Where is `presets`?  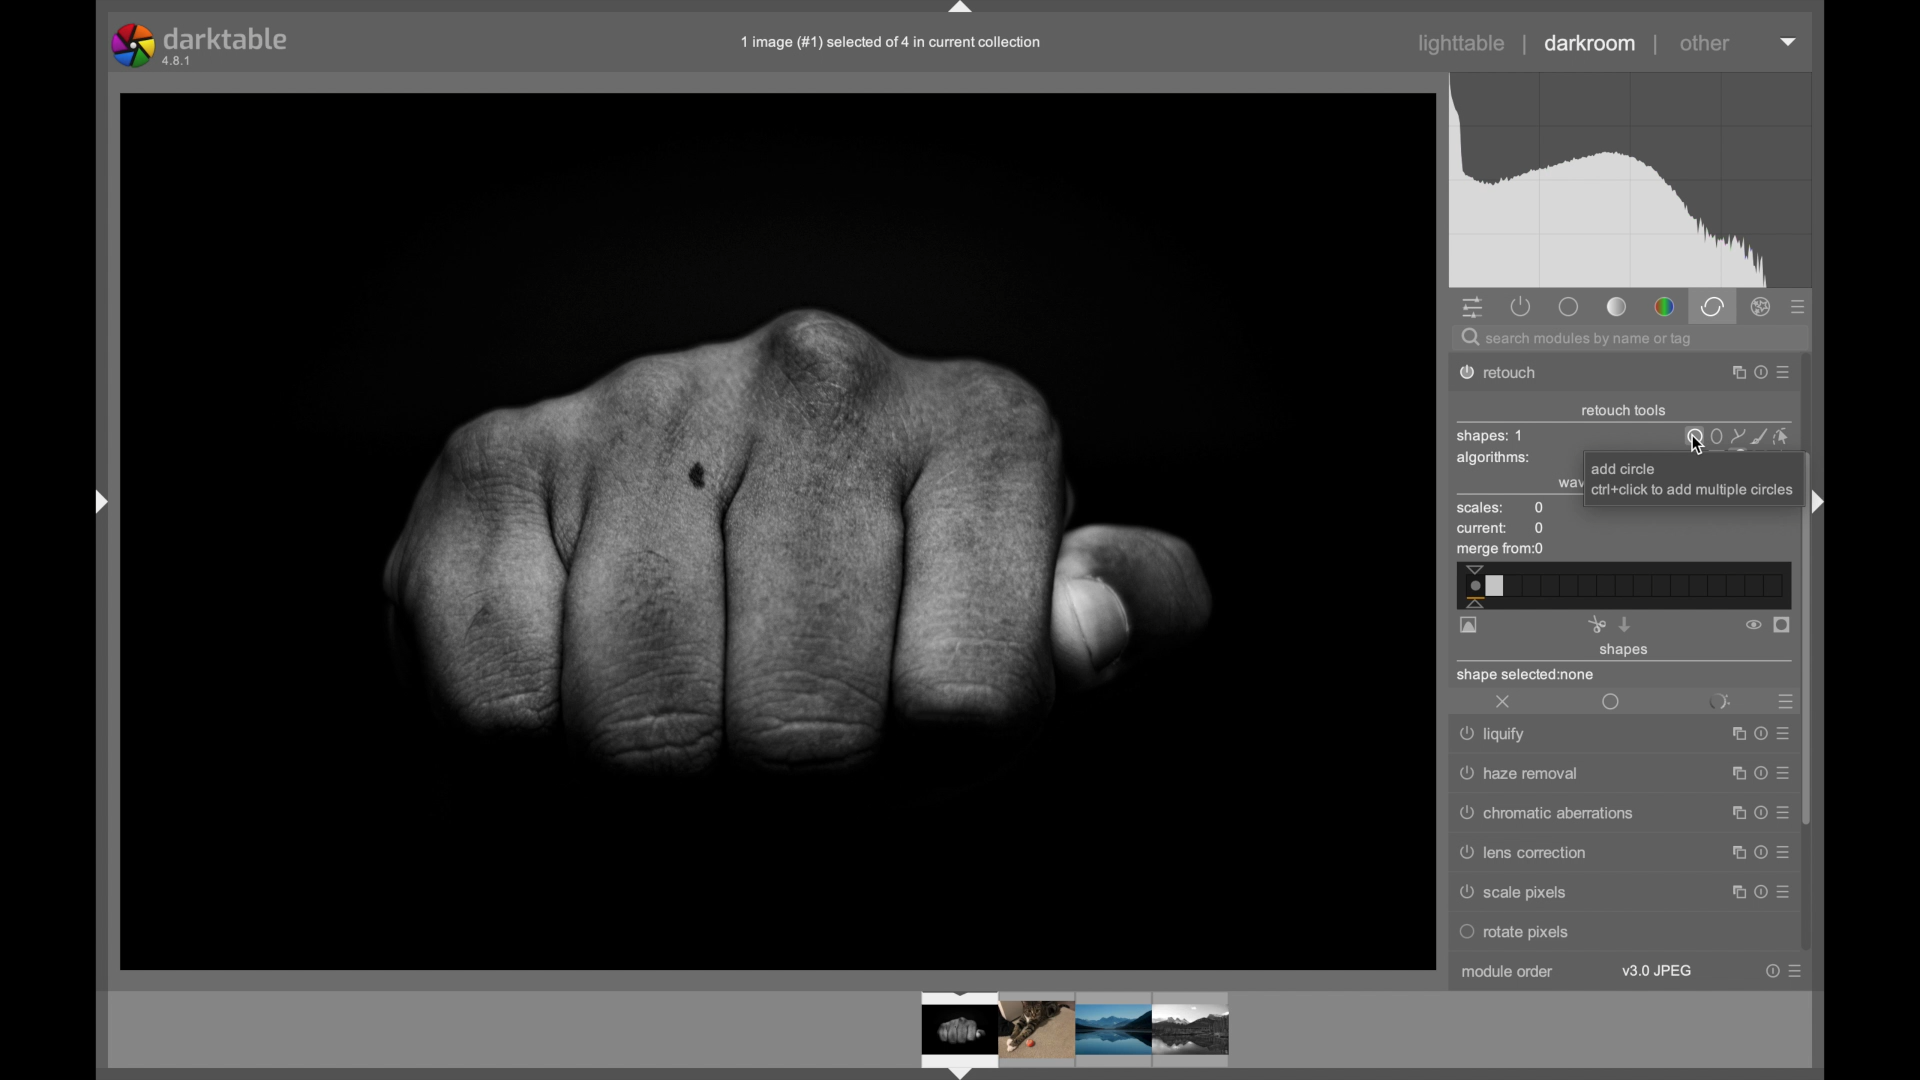 presets is located at coordinates (1799, 308).